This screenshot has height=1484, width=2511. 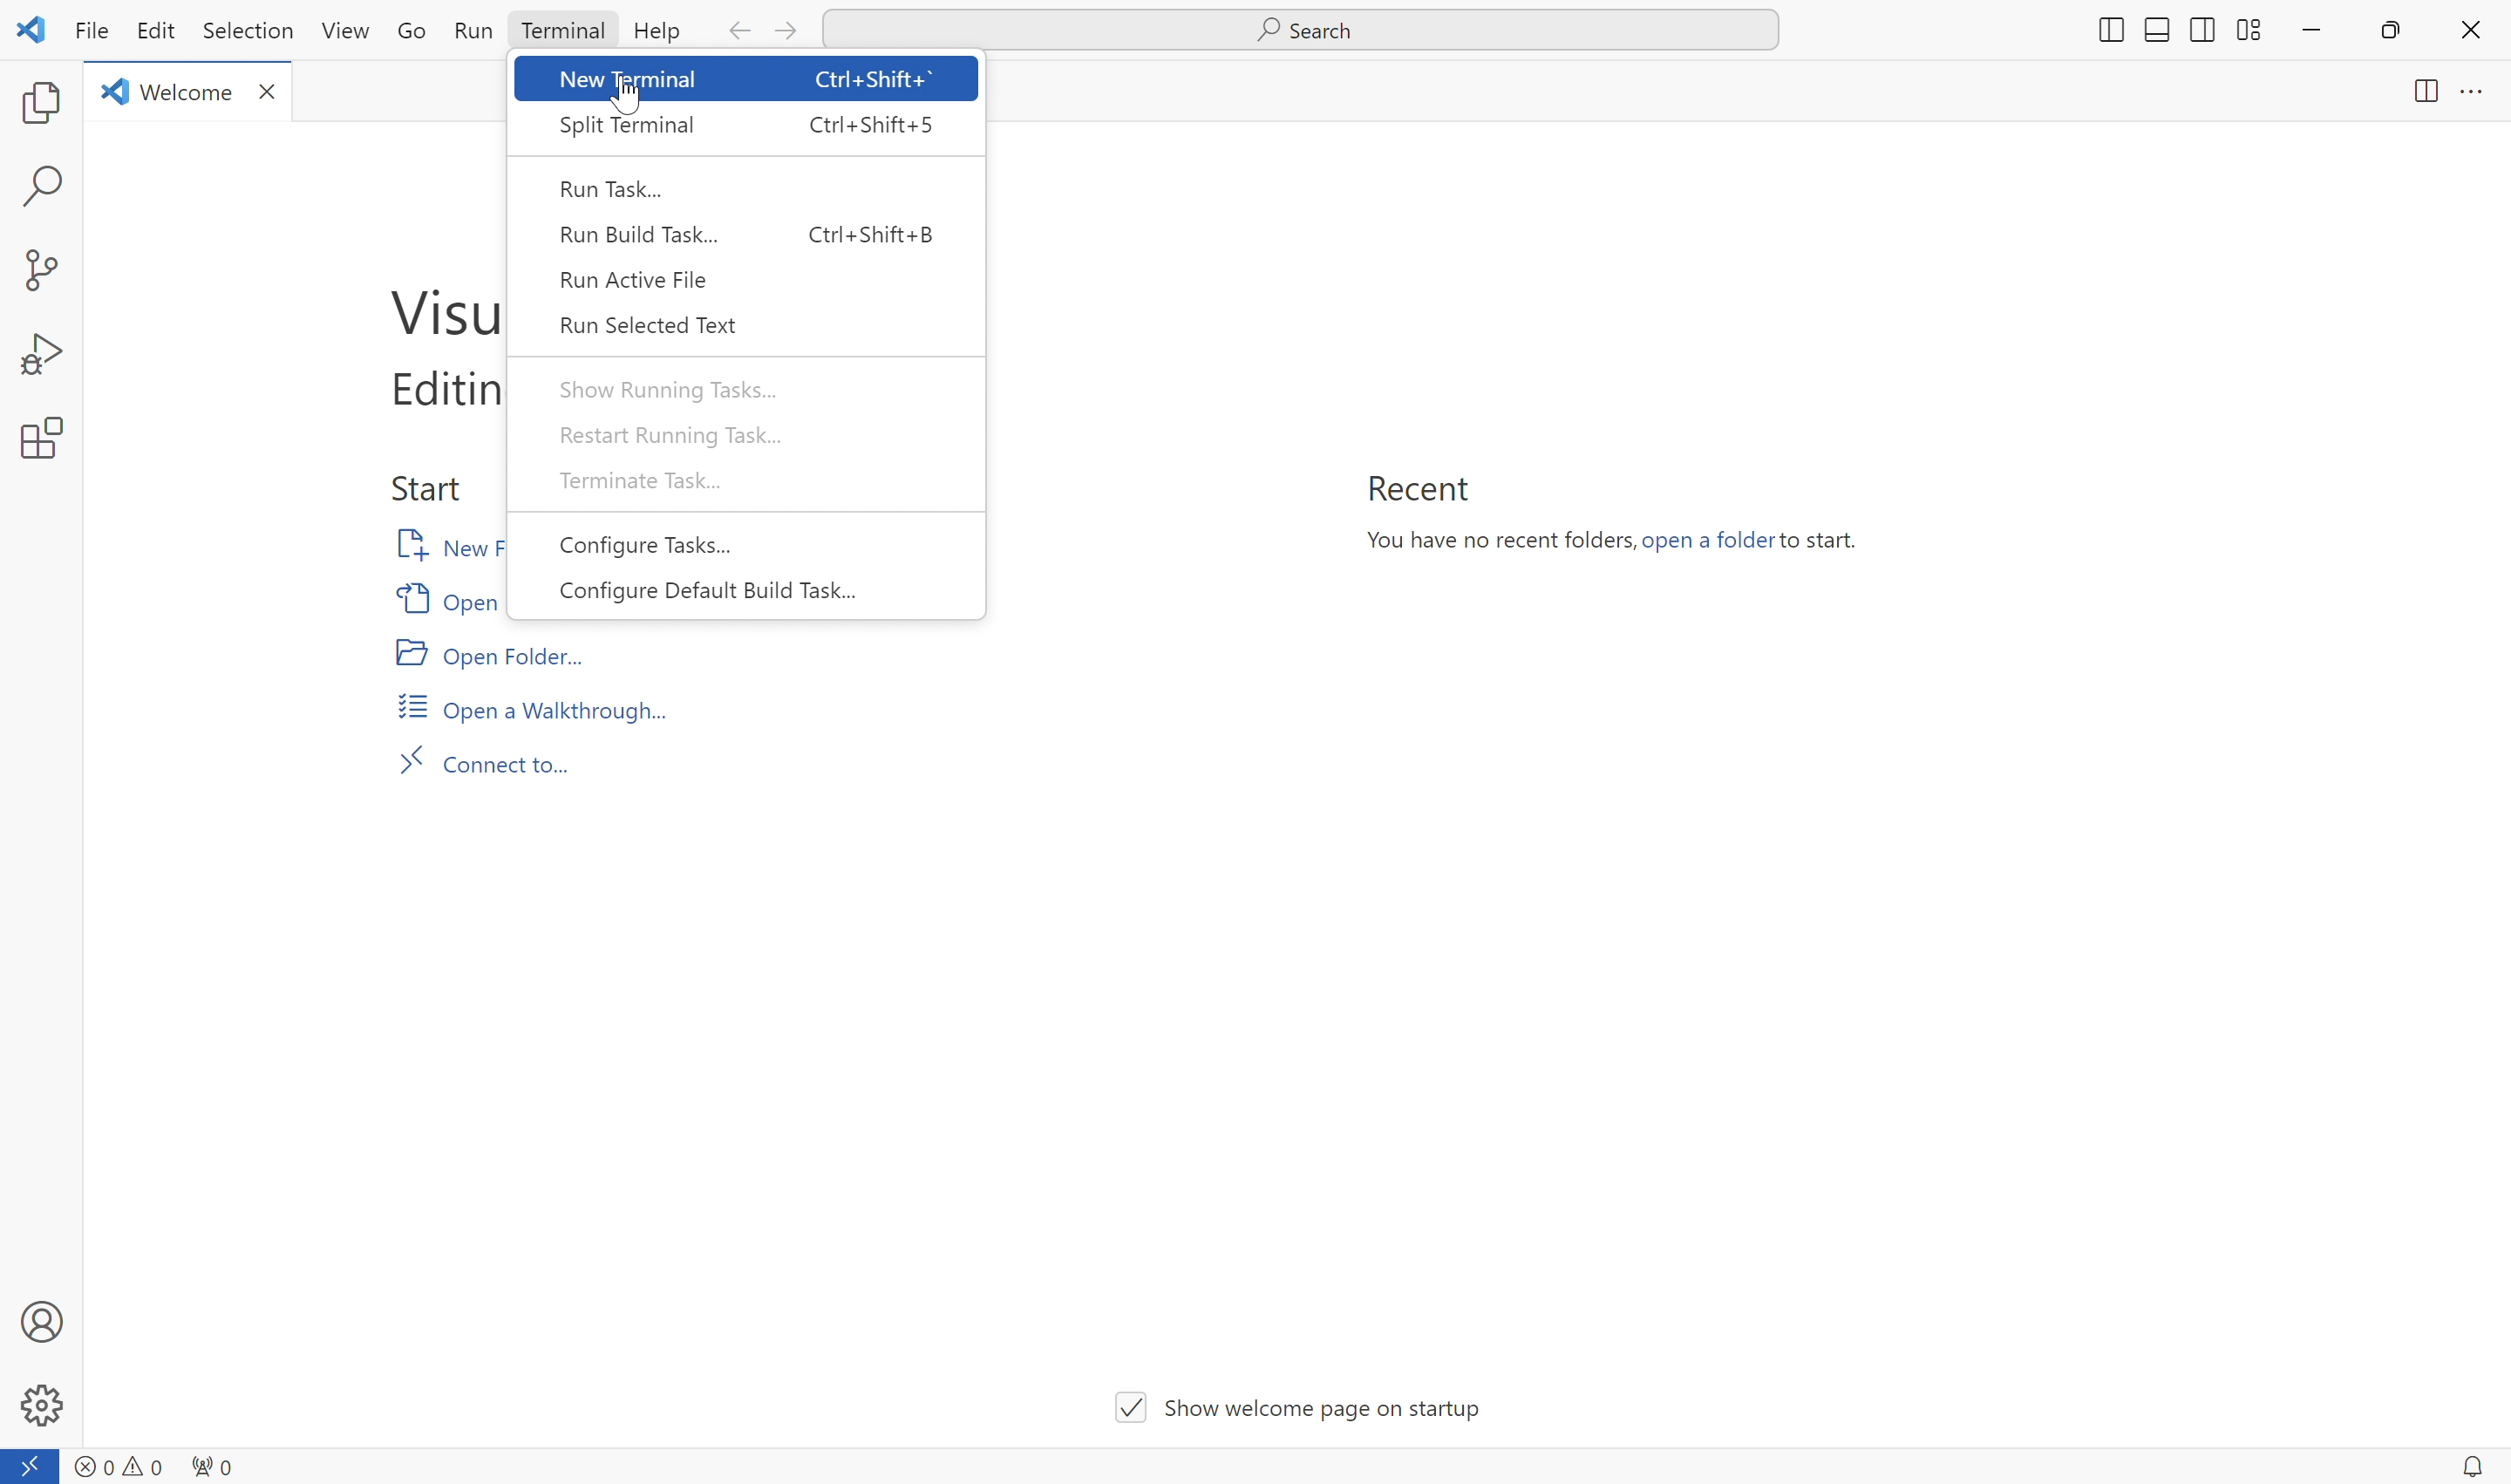 What do you see at coordinates (2247, 27) in the screenshot?
I see `split` at bounding box center [2247, 27].